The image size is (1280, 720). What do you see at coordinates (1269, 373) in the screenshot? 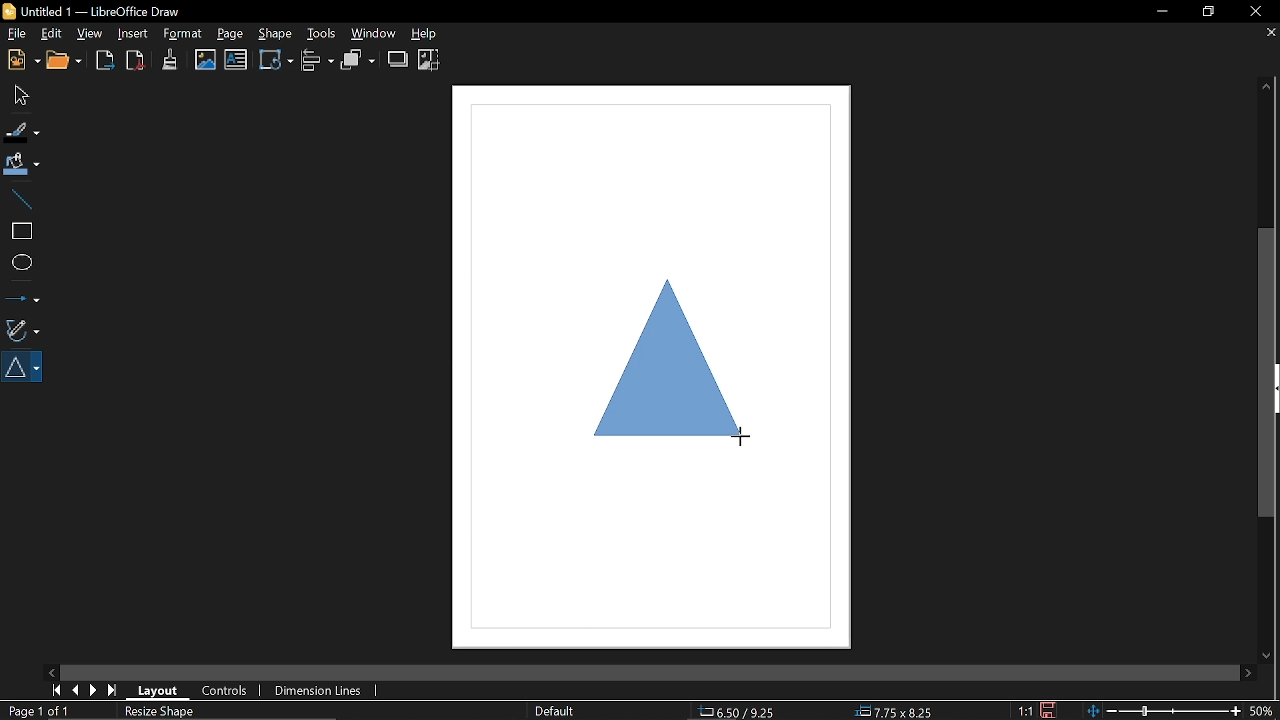
I see `Vertical scrollbar` at bounding box center [1269, 373].